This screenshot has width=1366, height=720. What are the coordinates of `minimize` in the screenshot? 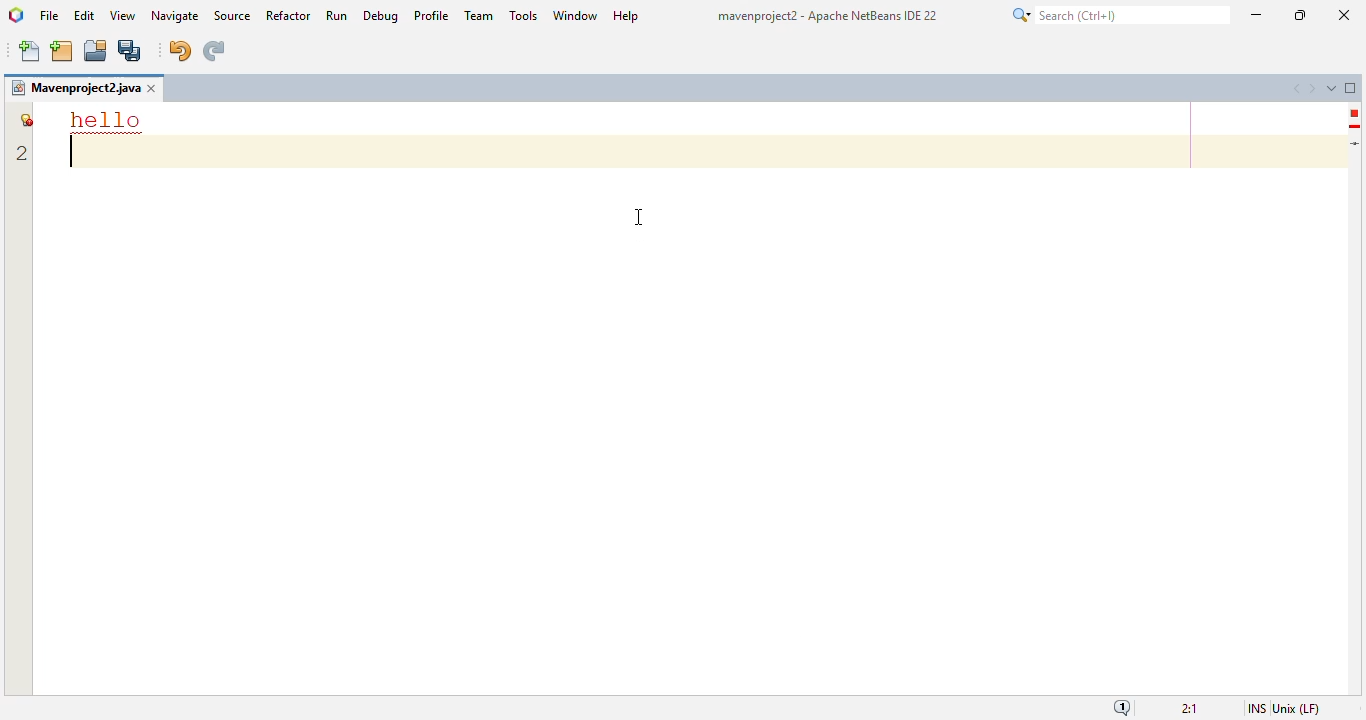 It's located at (1258, 15).